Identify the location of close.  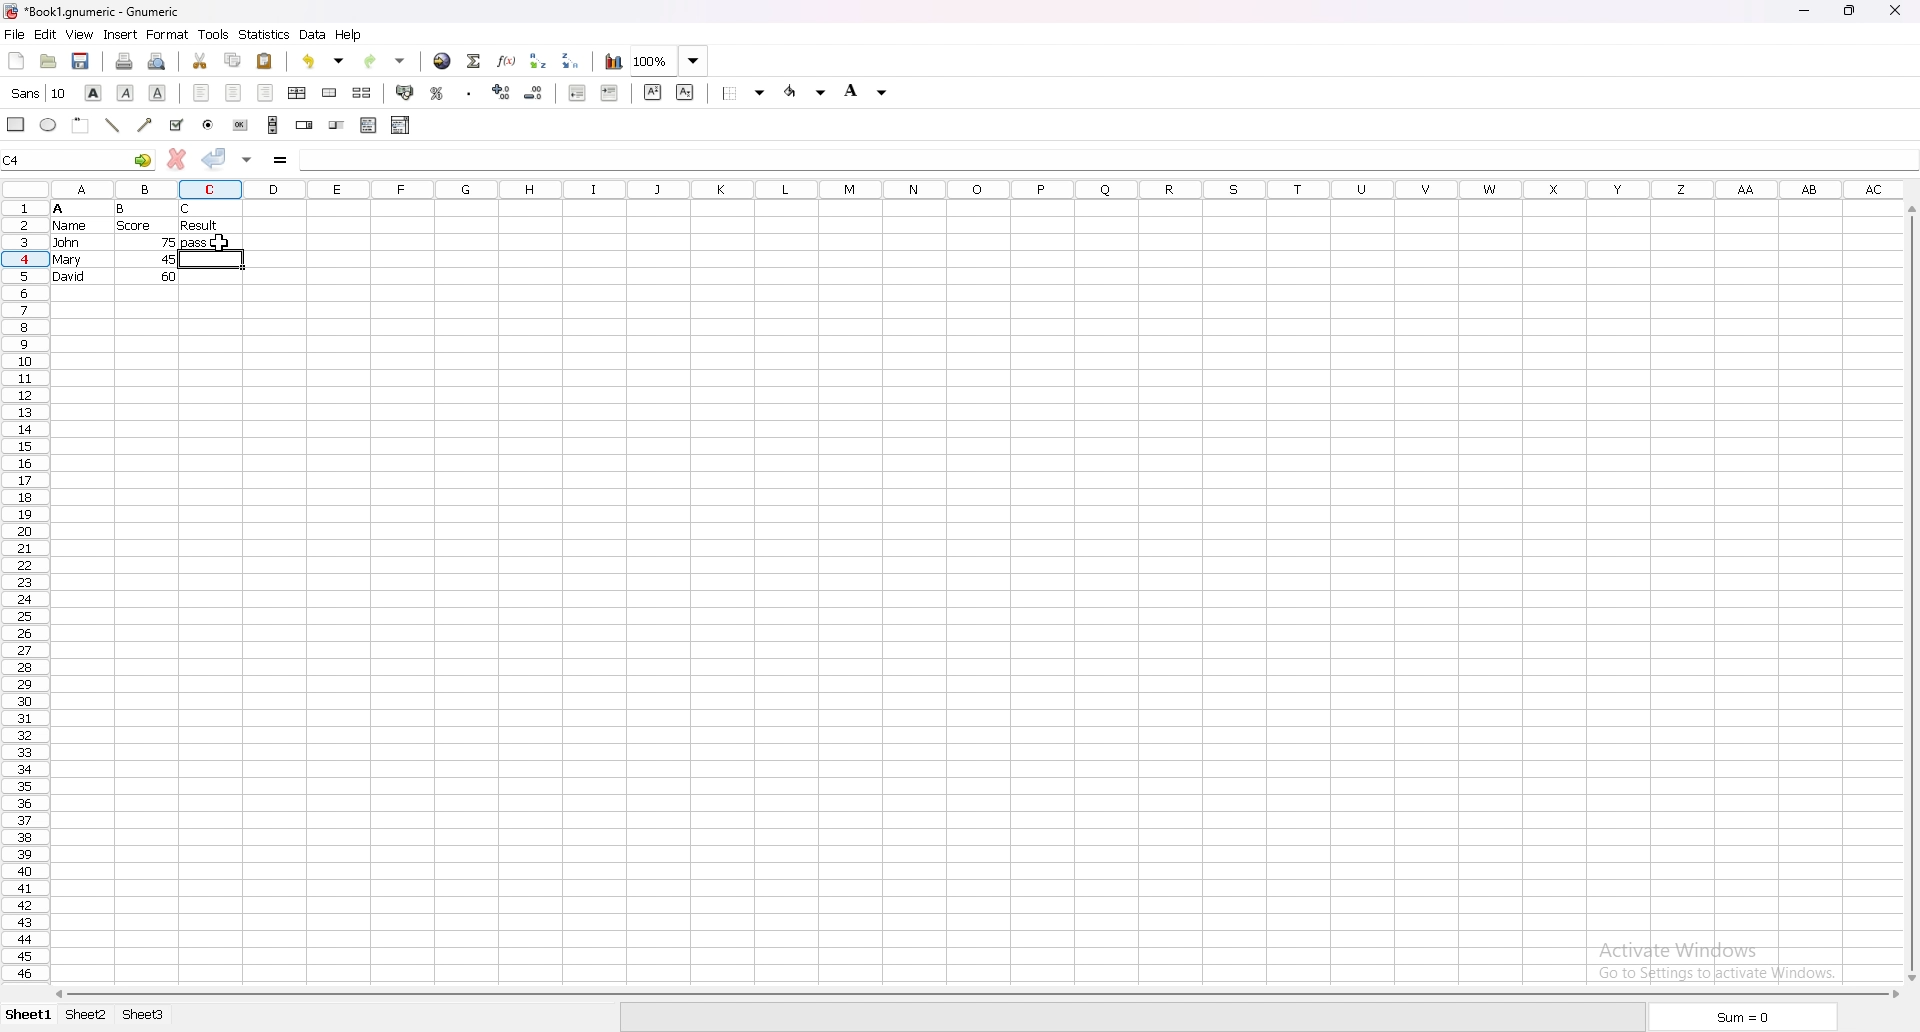
(1900, 10).